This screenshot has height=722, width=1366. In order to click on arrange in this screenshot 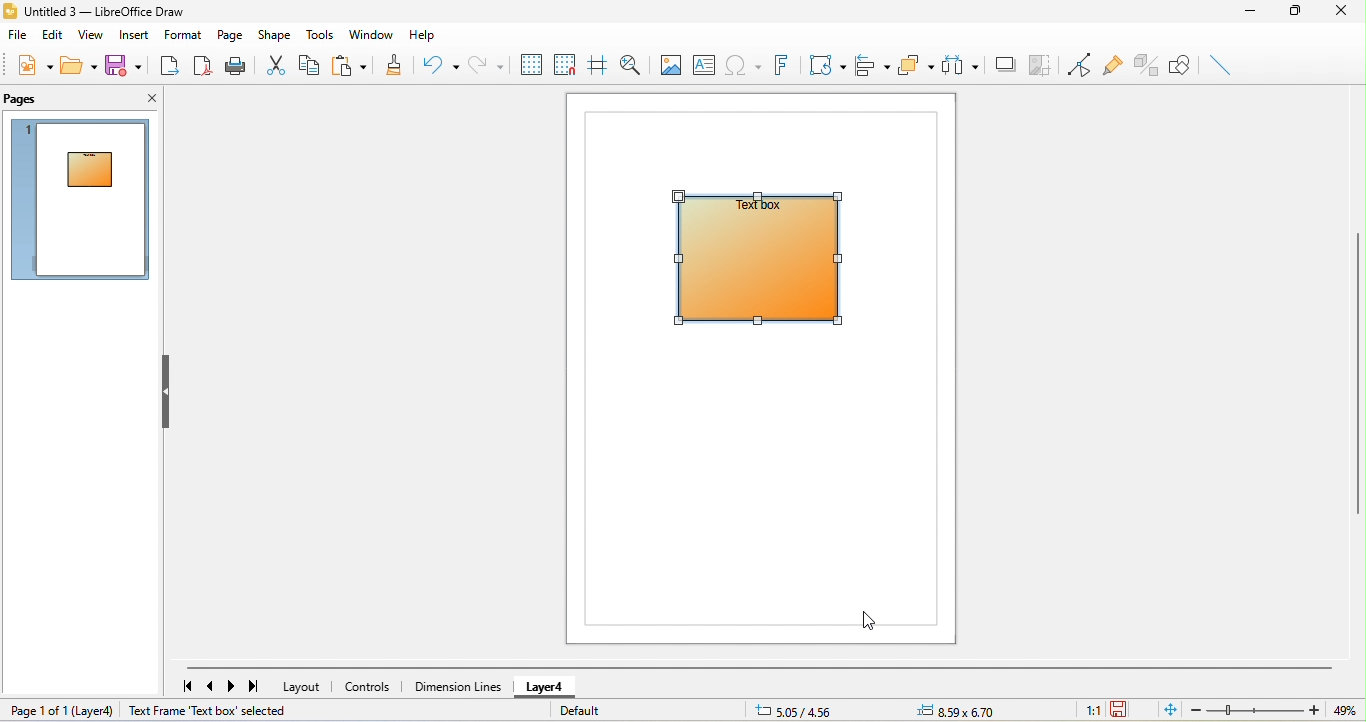, I will do `click(916, 66)`.